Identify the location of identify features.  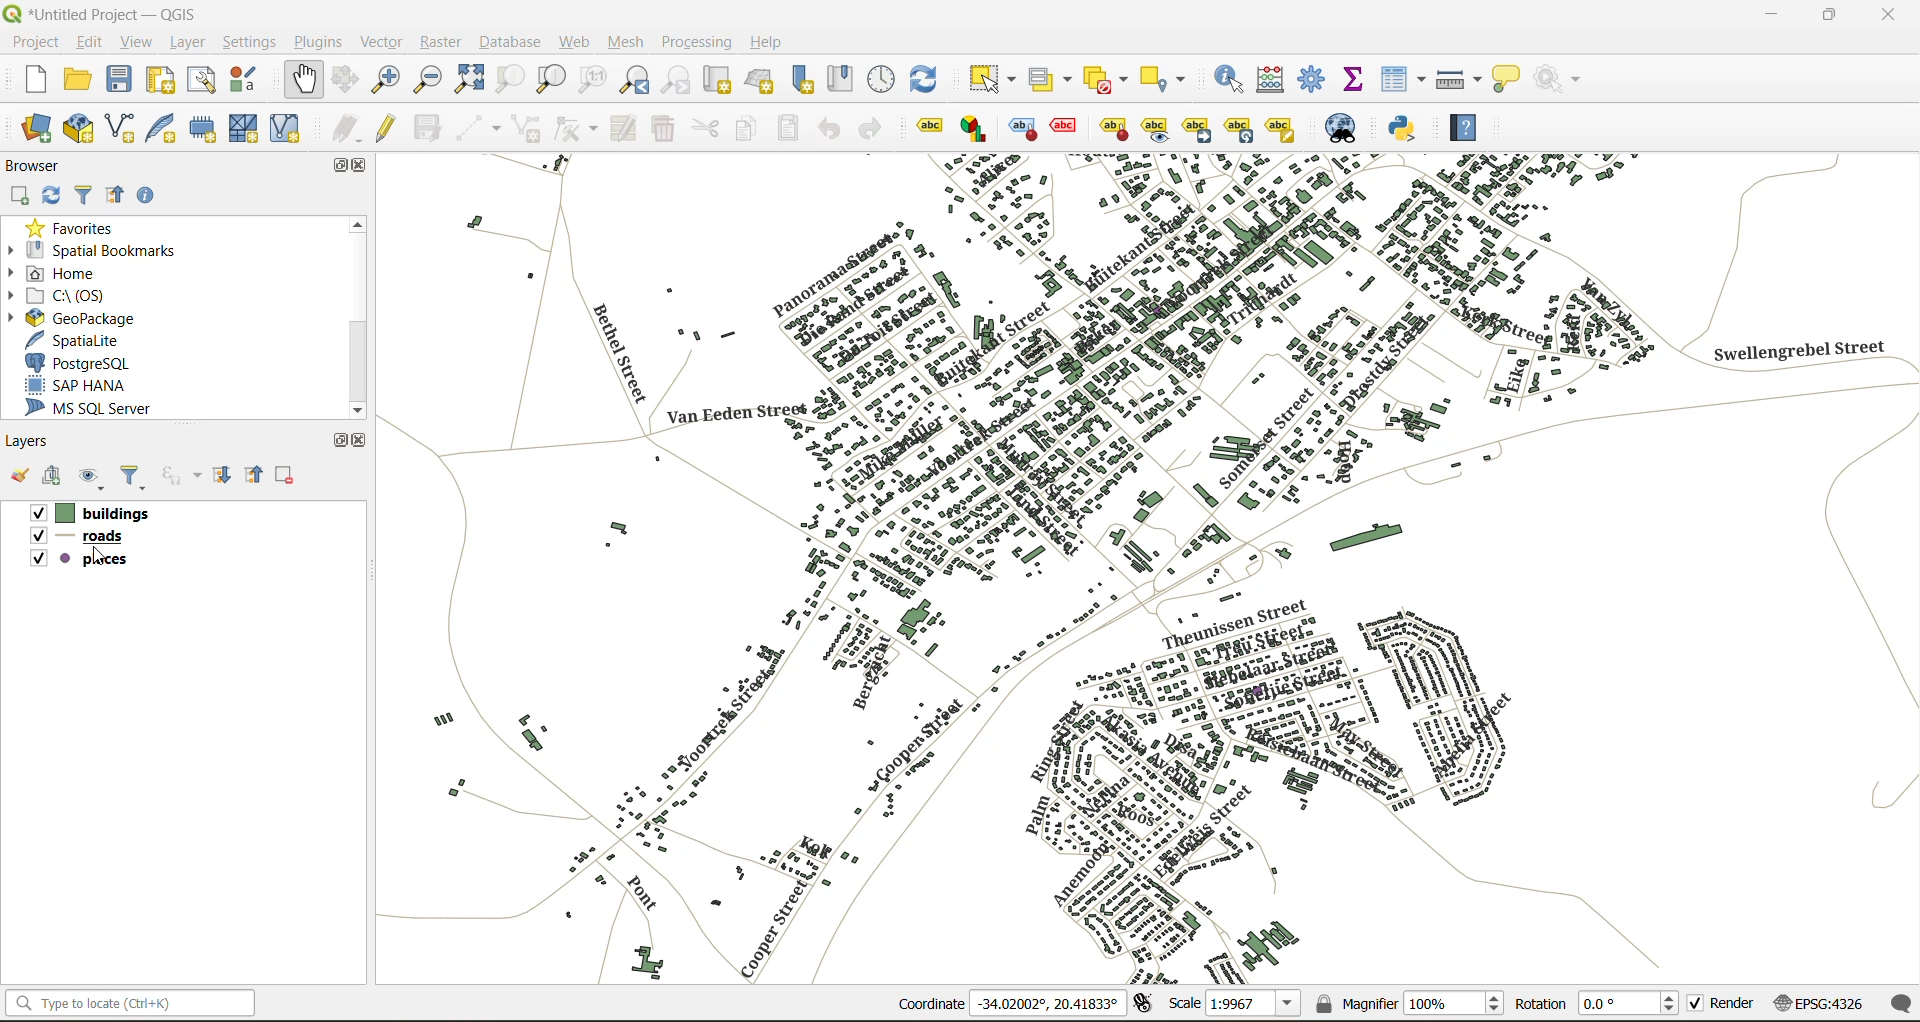
(1231, 83).